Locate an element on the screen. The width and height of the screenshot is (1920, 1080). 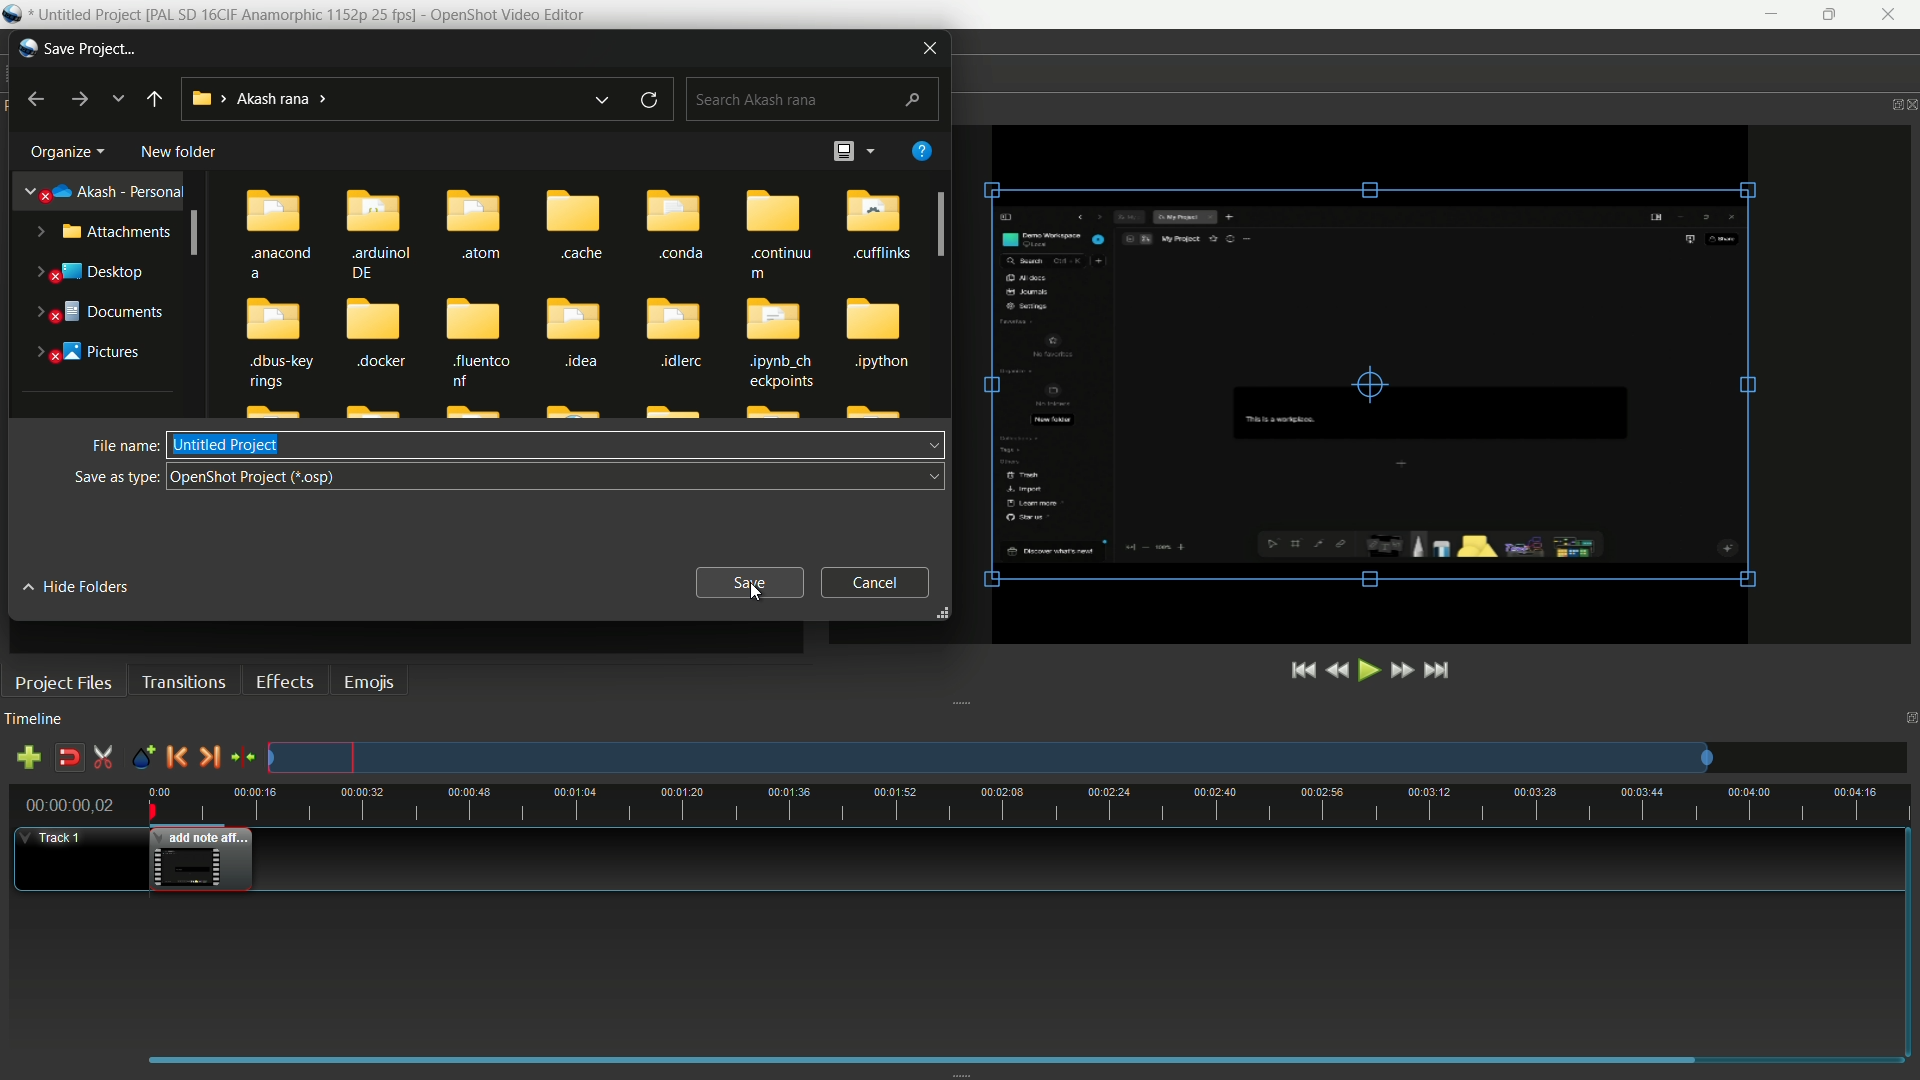
file name is located at coordinates (123, 446).